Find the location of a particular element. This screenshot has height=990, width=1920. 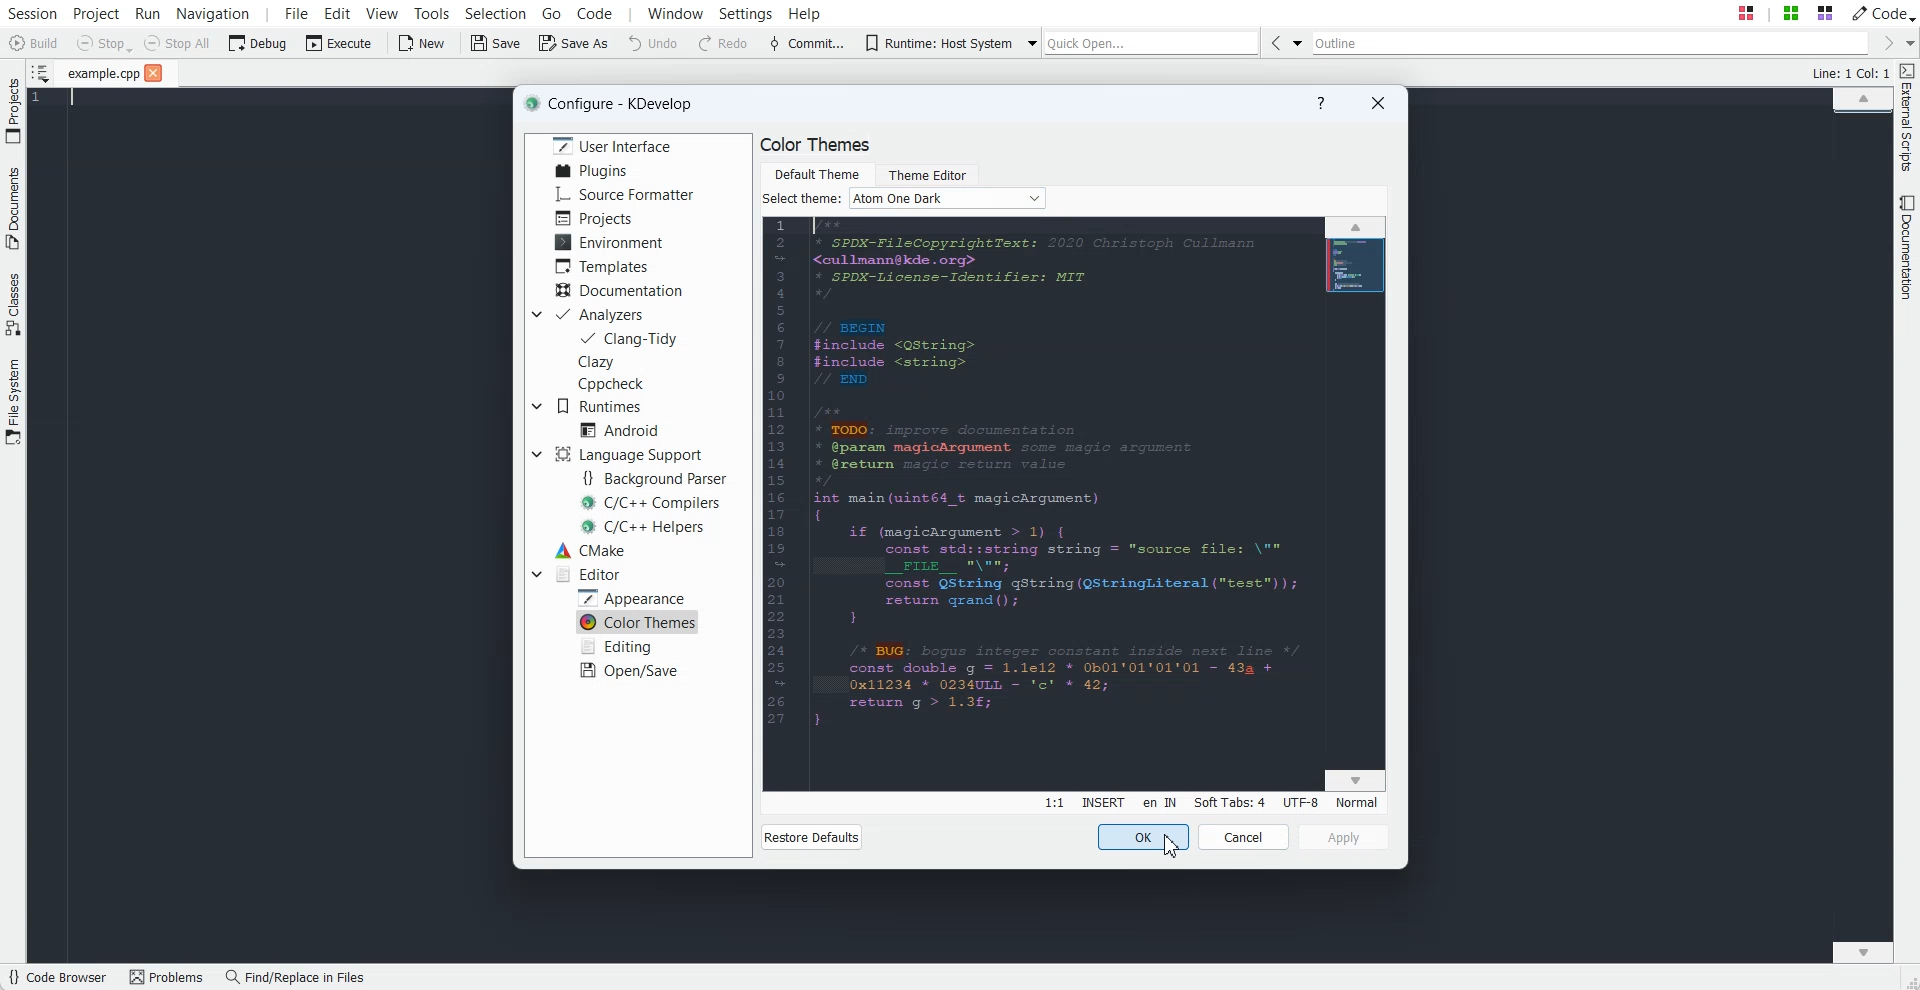

Runtimes is located at coordinates (606, 406).